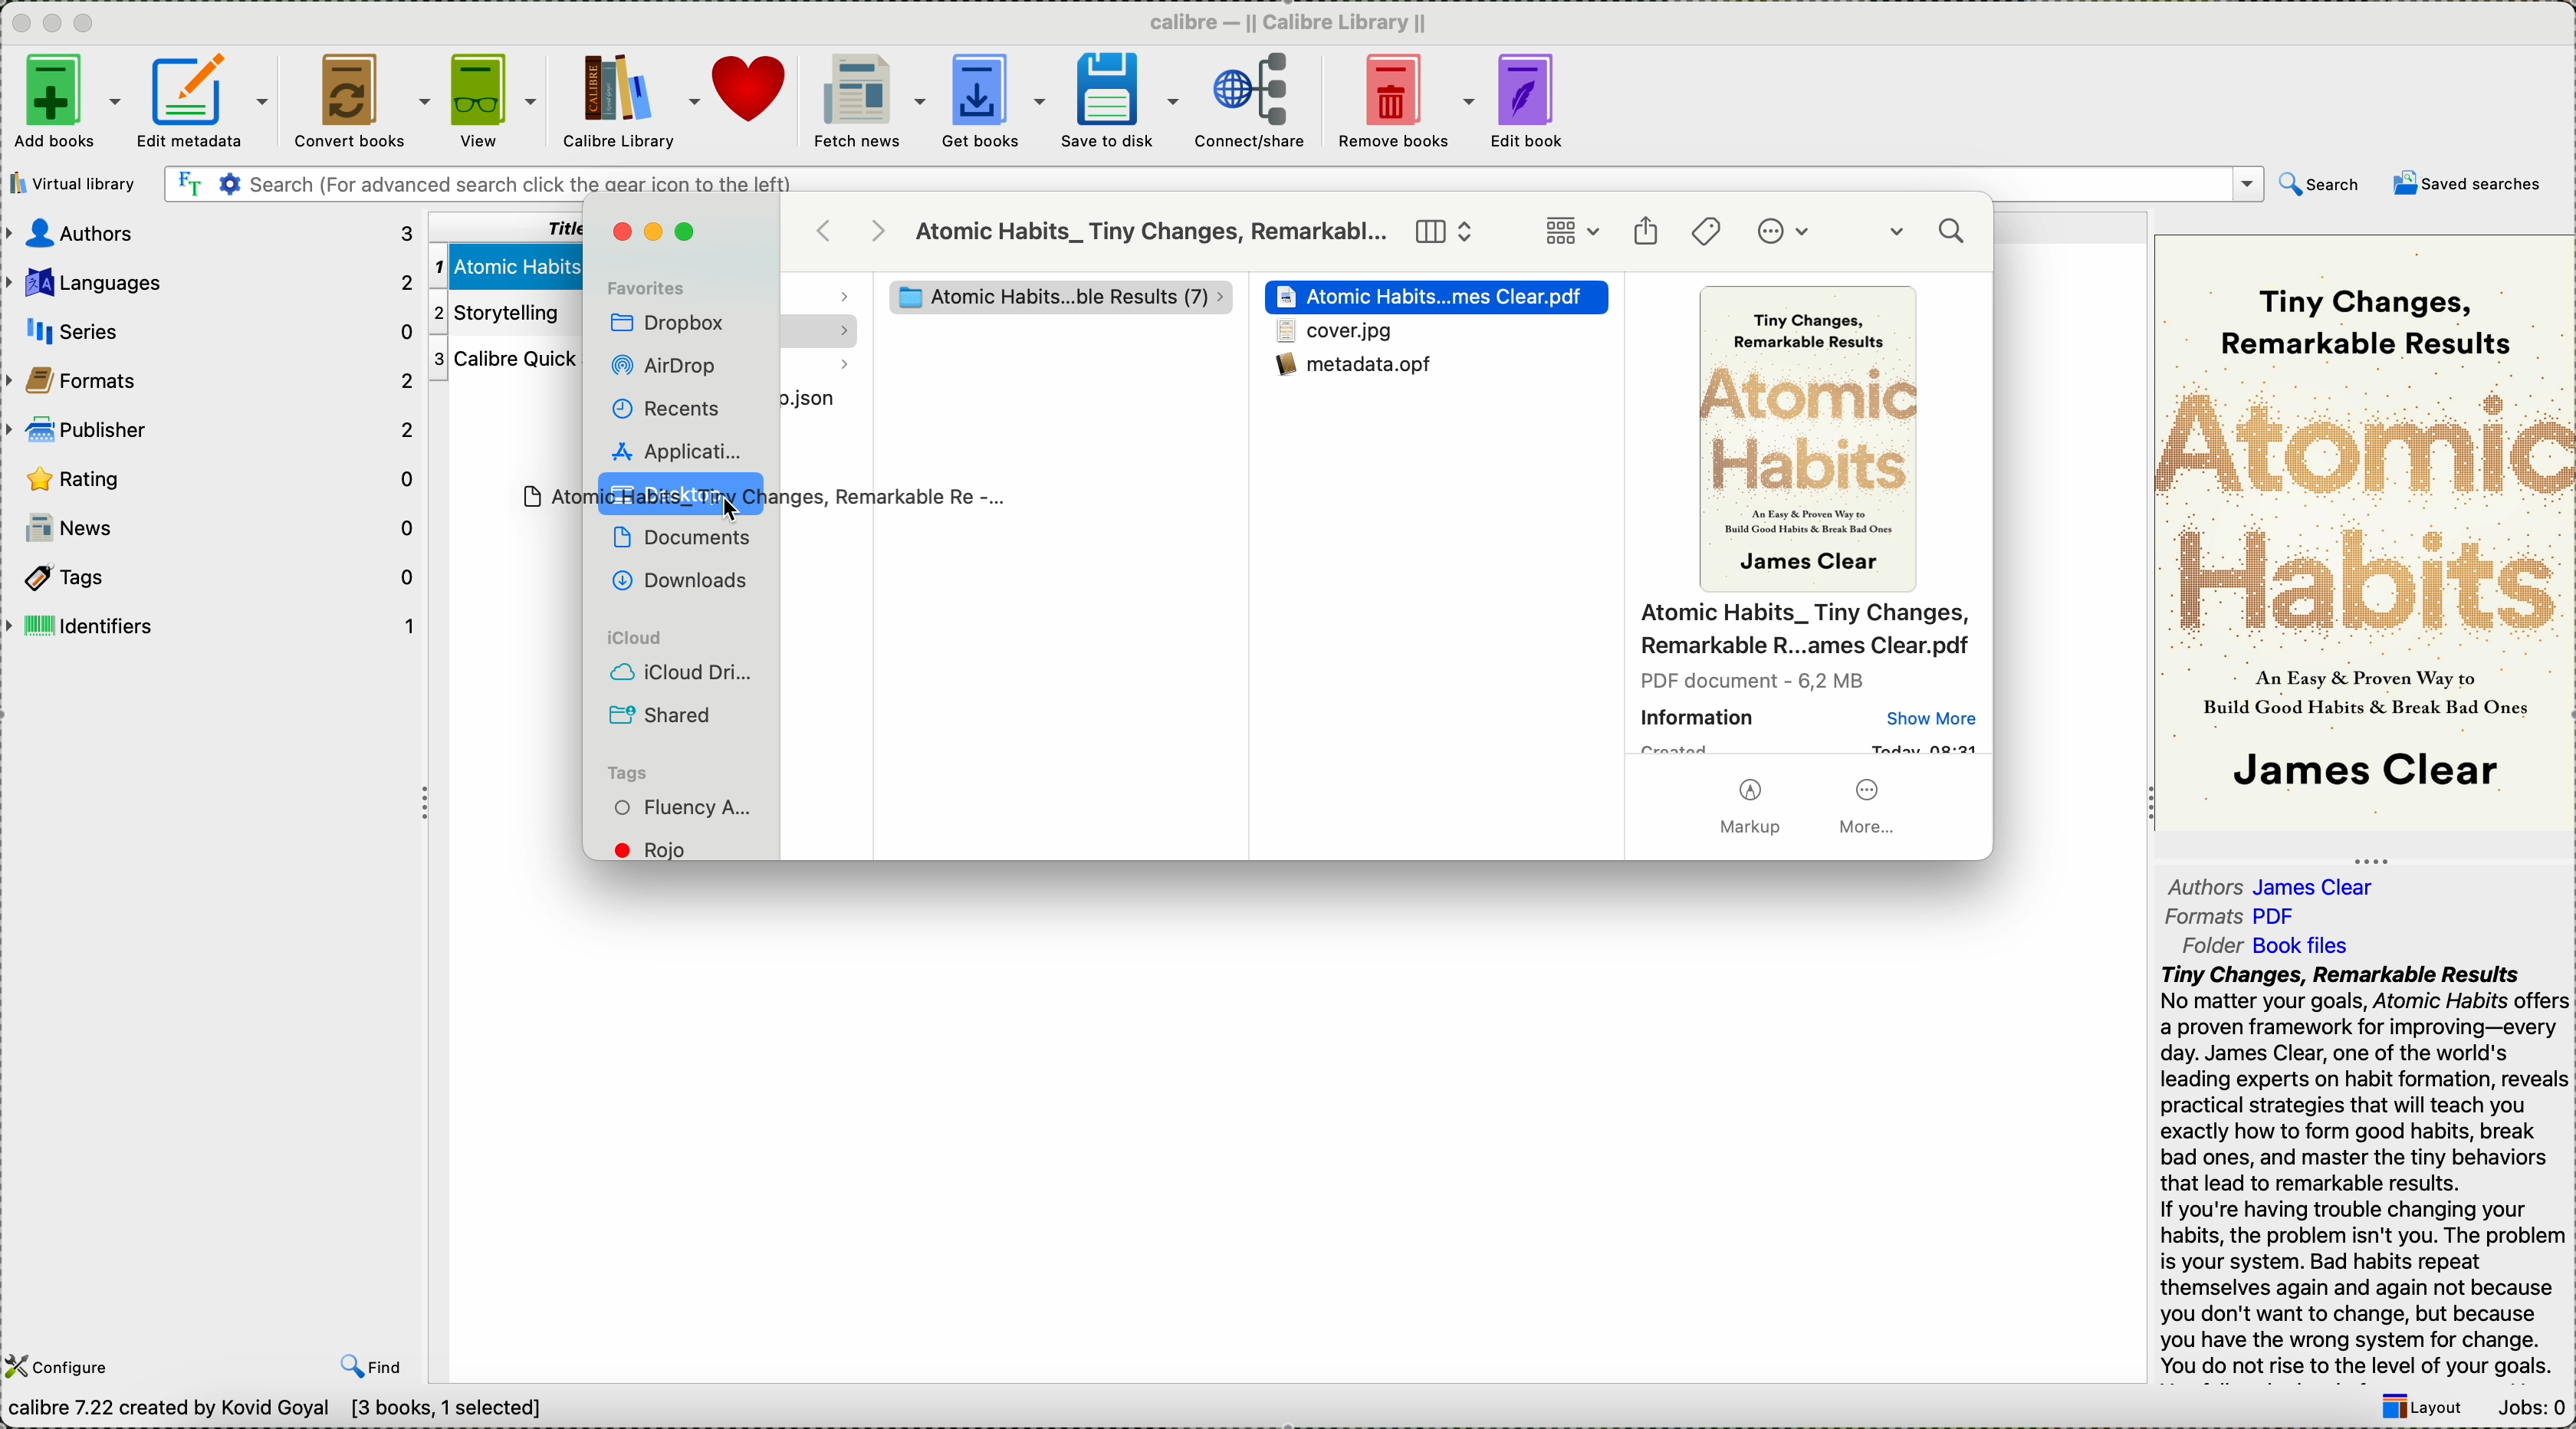 The height and width of the screenshot is (1429, 2576). Describe the element at coordinates (1813, 442) in the screenshot. I see `book cover preview` at that location.